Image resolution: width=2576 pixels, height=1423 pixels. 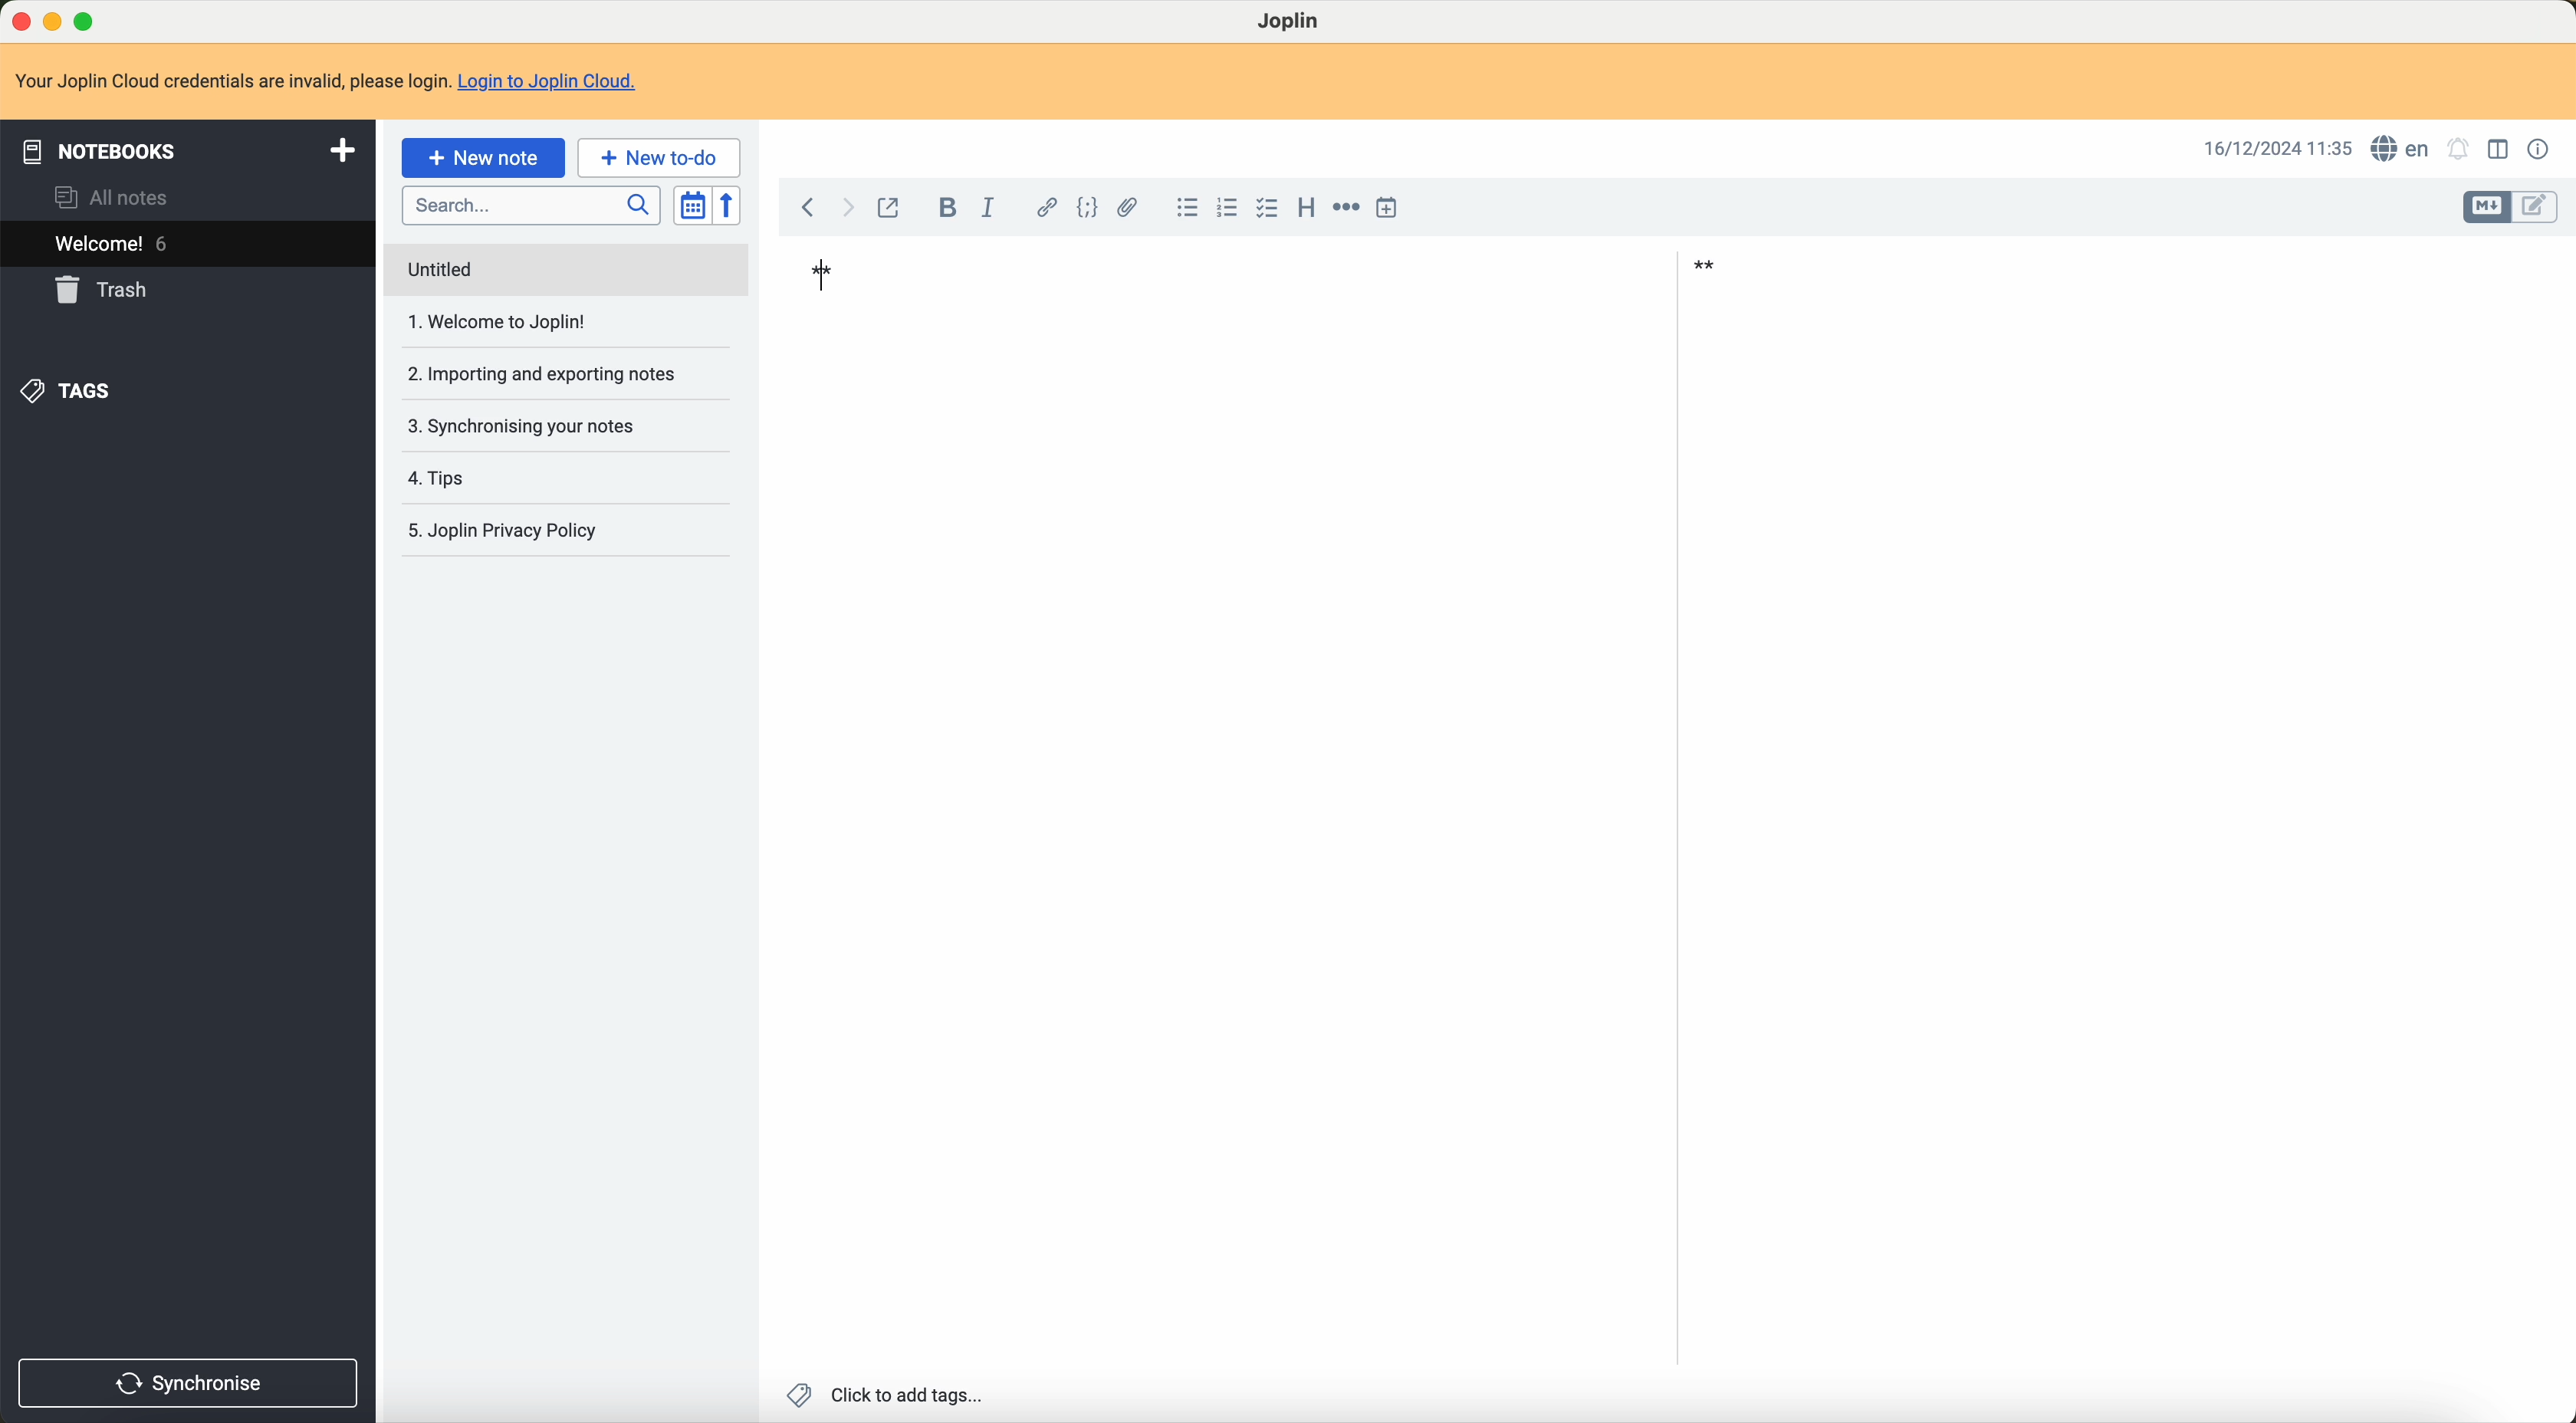 I want to click on all notes, so click(x=113, y=199).